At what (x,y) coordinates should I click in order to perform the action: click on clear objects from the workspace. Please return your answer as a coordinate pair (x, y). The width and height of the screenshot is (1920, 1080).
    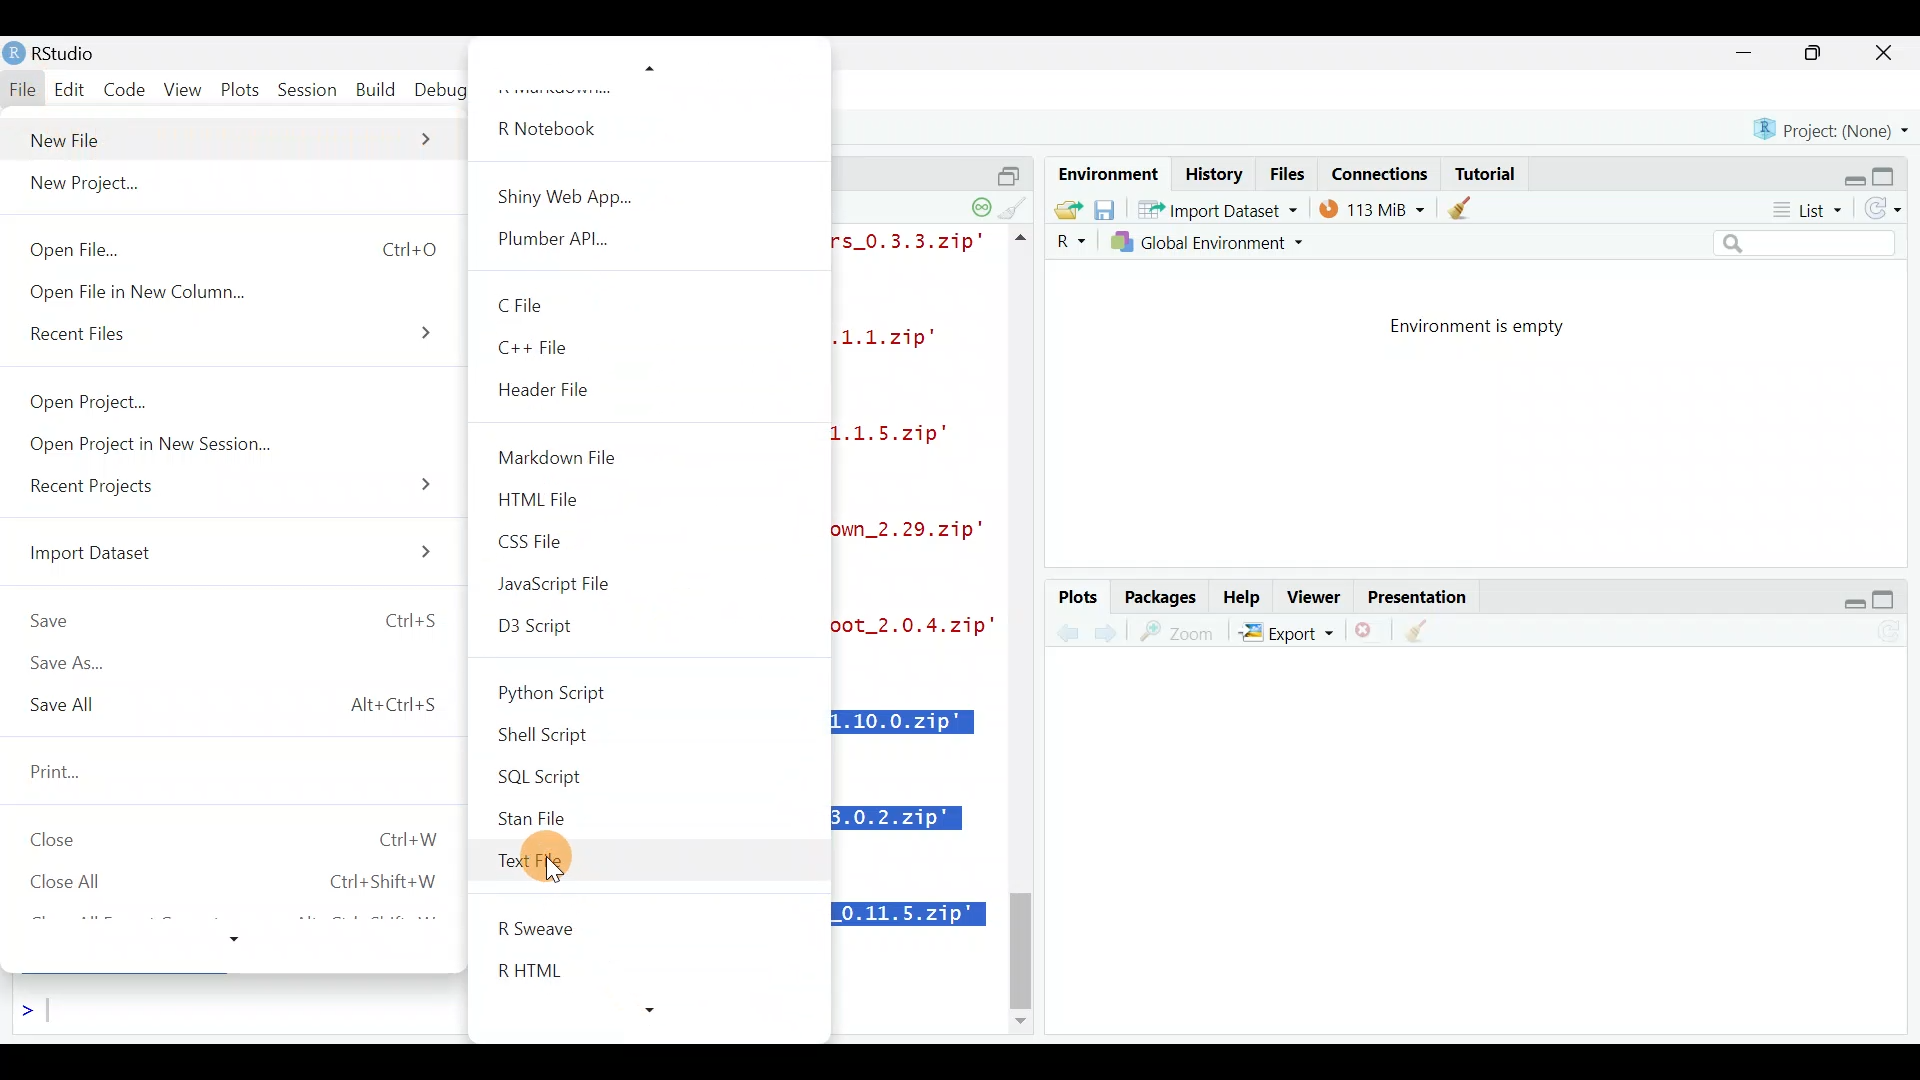
    Looking at the image, I should click on (1462, 207).